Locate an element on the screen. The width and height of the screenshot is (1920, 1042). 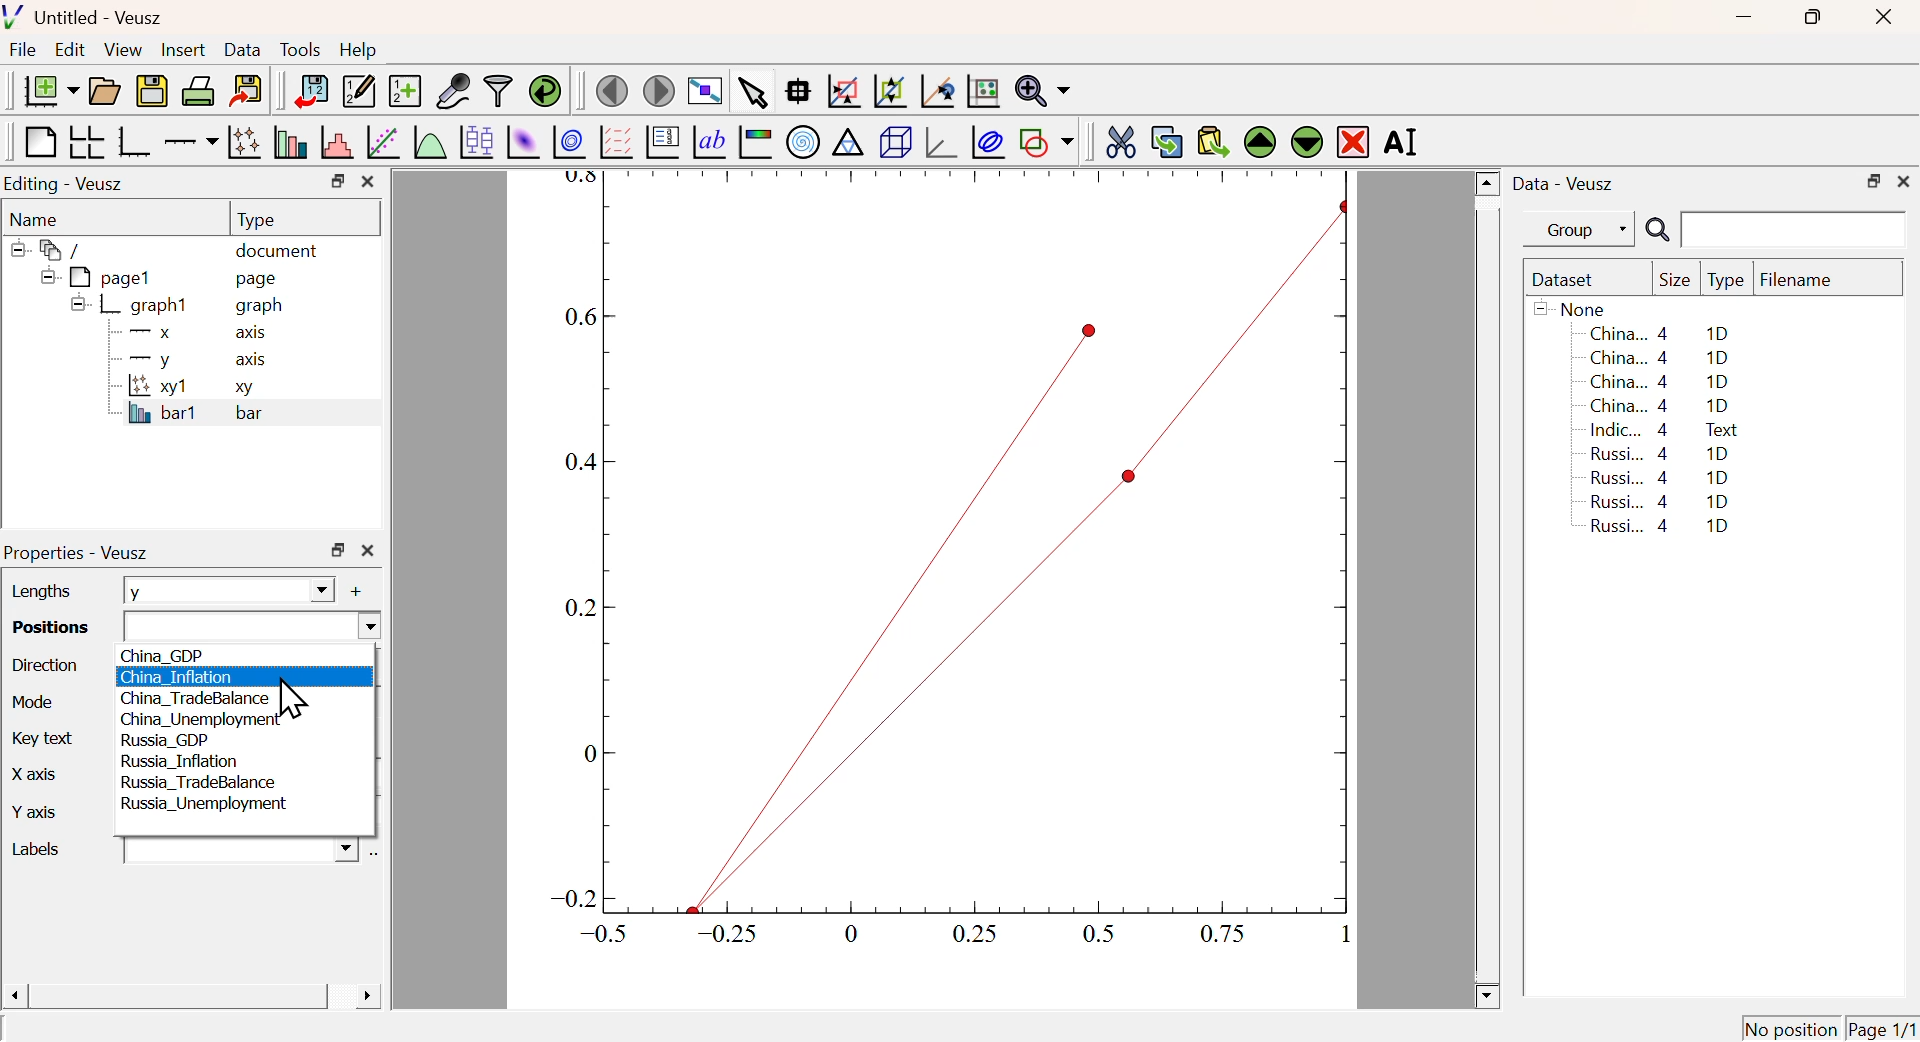
page is located at coordinates (260, 278).